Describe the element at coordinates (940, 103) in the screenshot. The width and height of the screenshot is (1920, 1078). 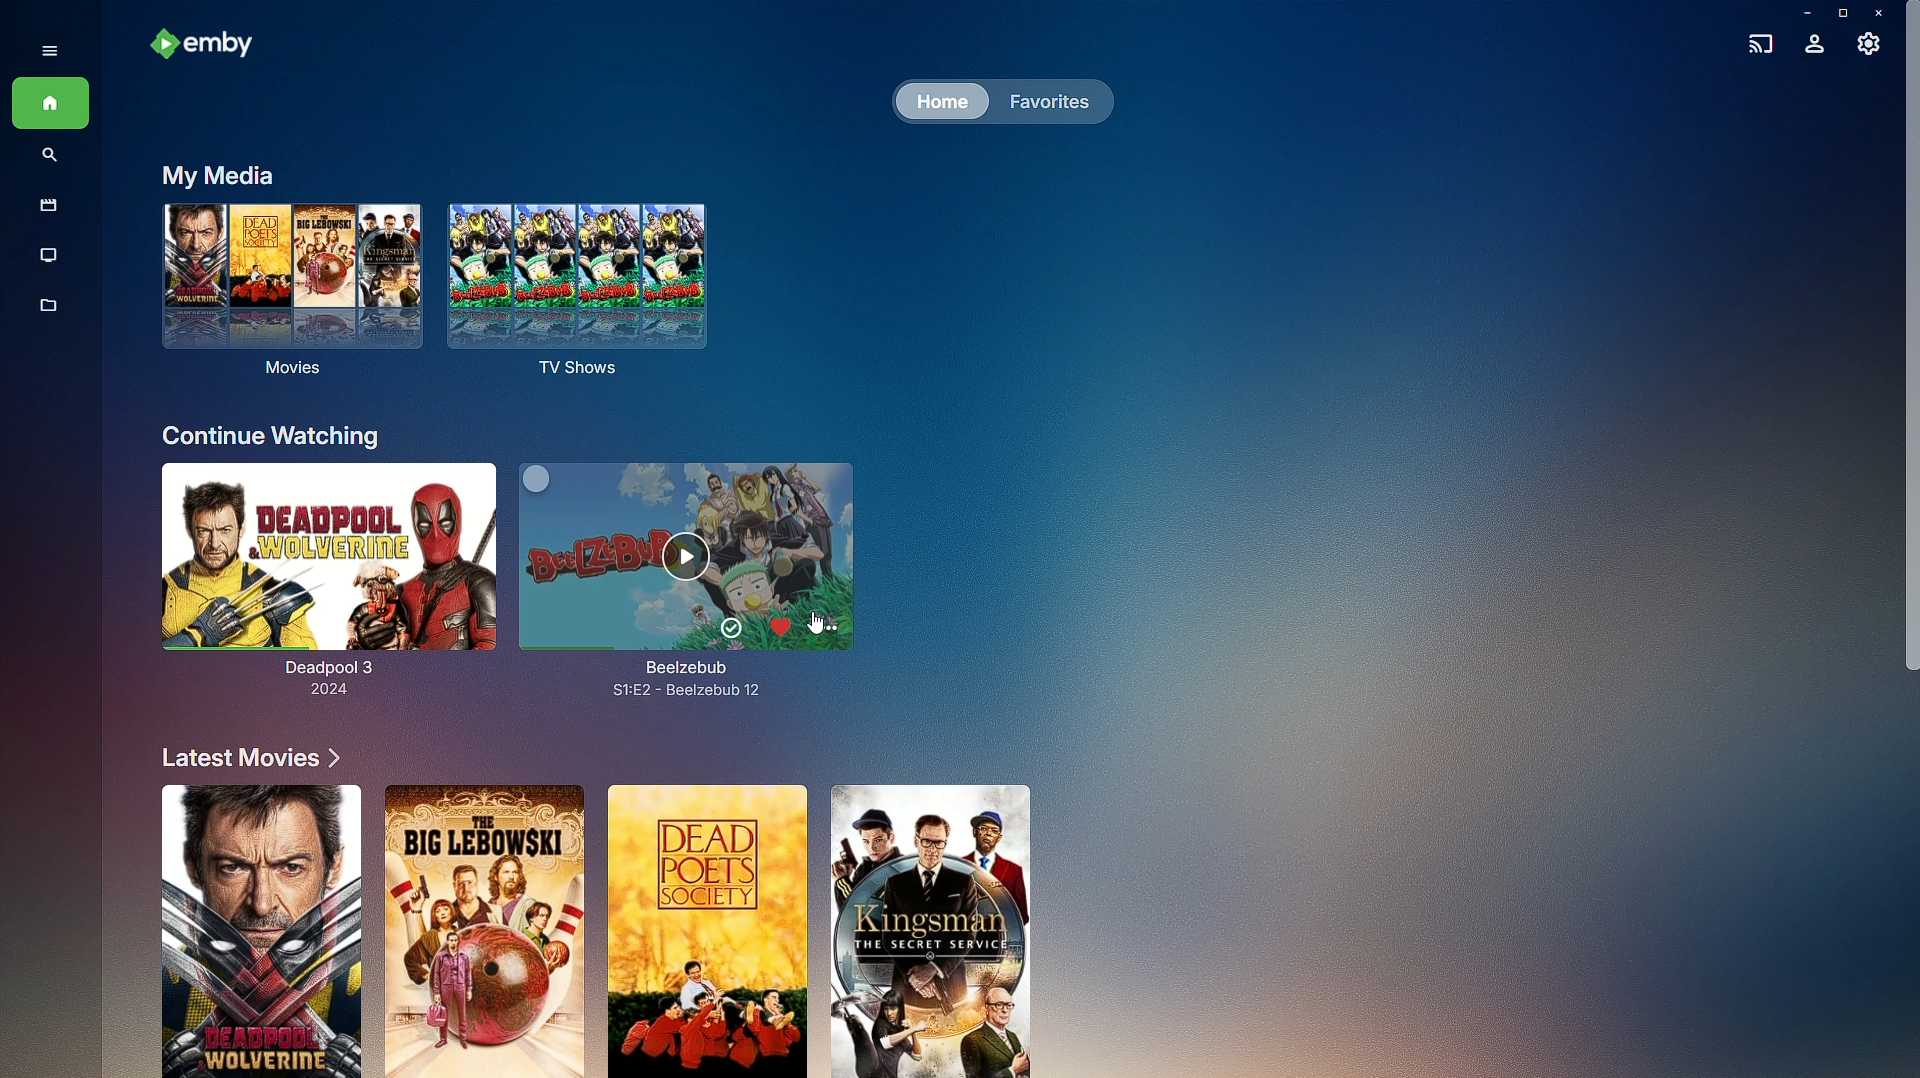
I see `Home` at that location.